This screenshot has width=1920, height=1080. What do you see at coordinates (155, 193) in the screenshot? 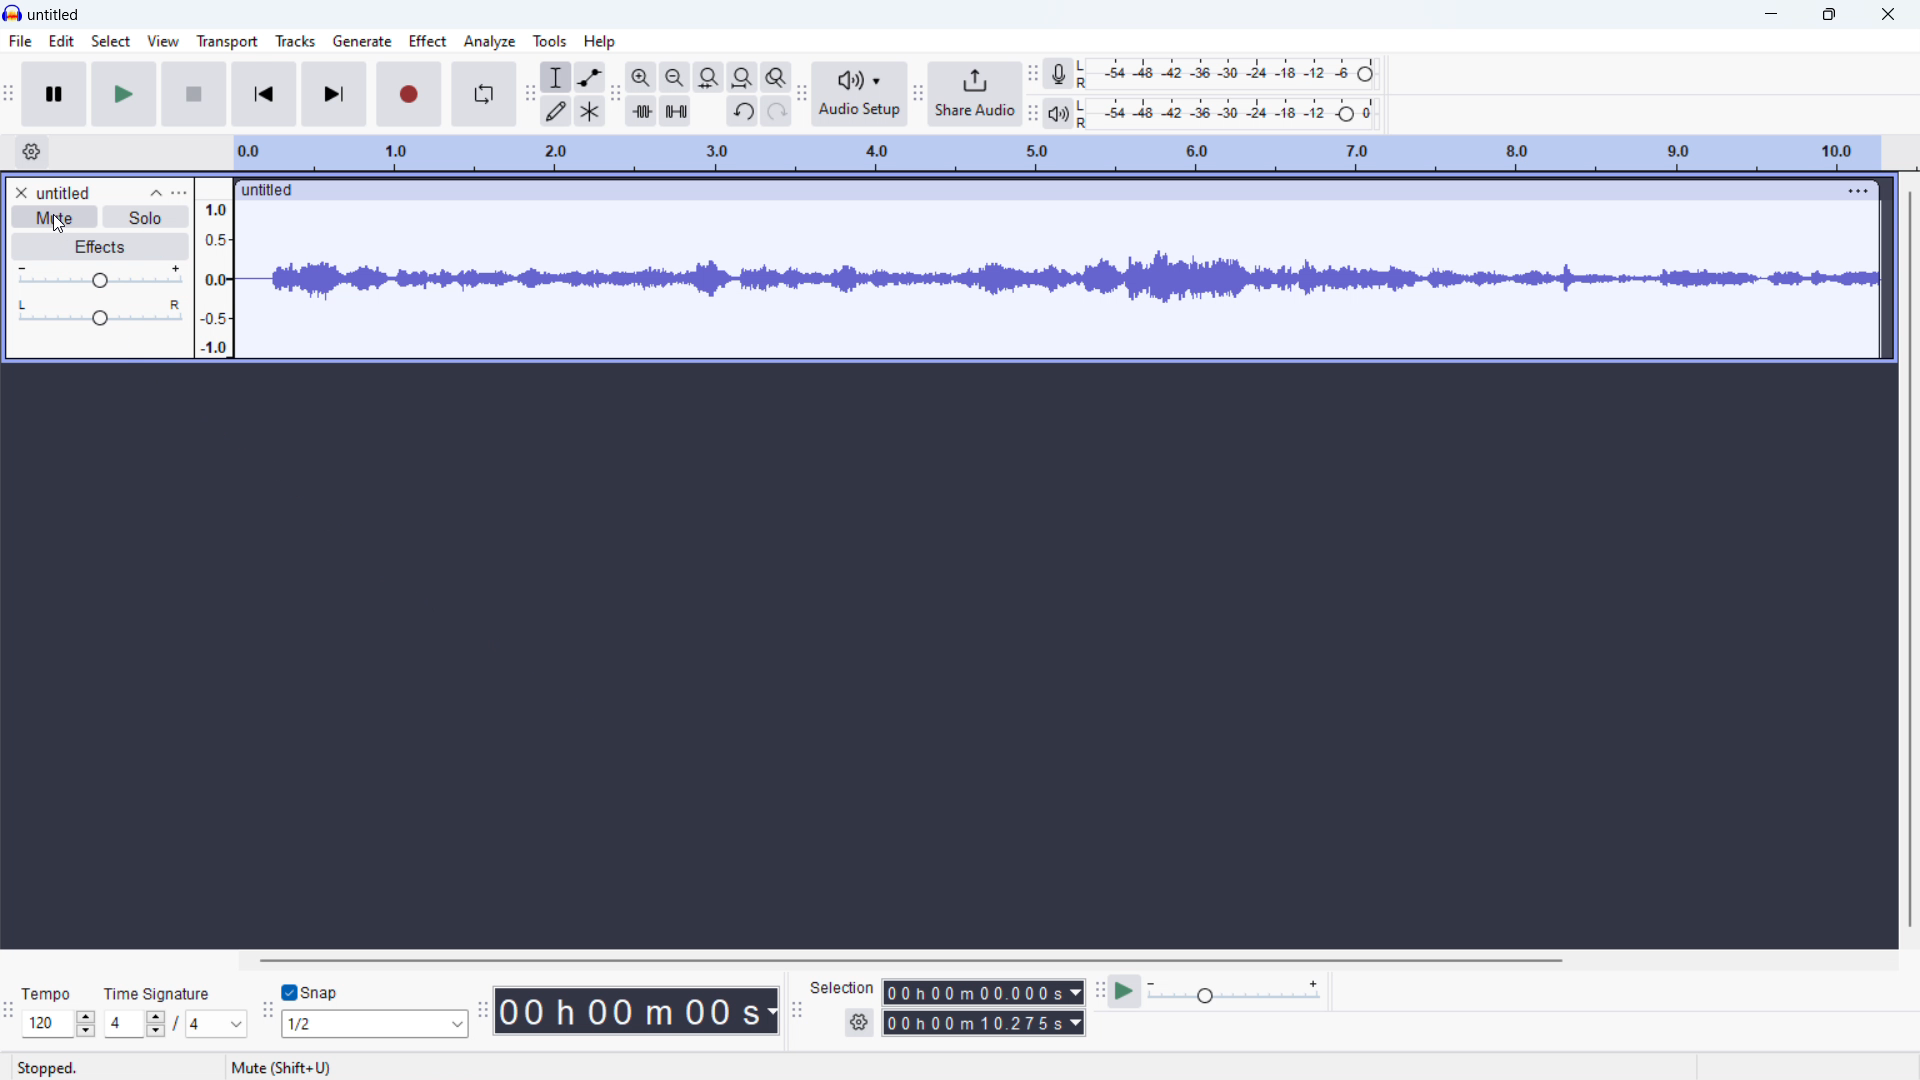
I see `collapse` at bounding box center [155, 193].